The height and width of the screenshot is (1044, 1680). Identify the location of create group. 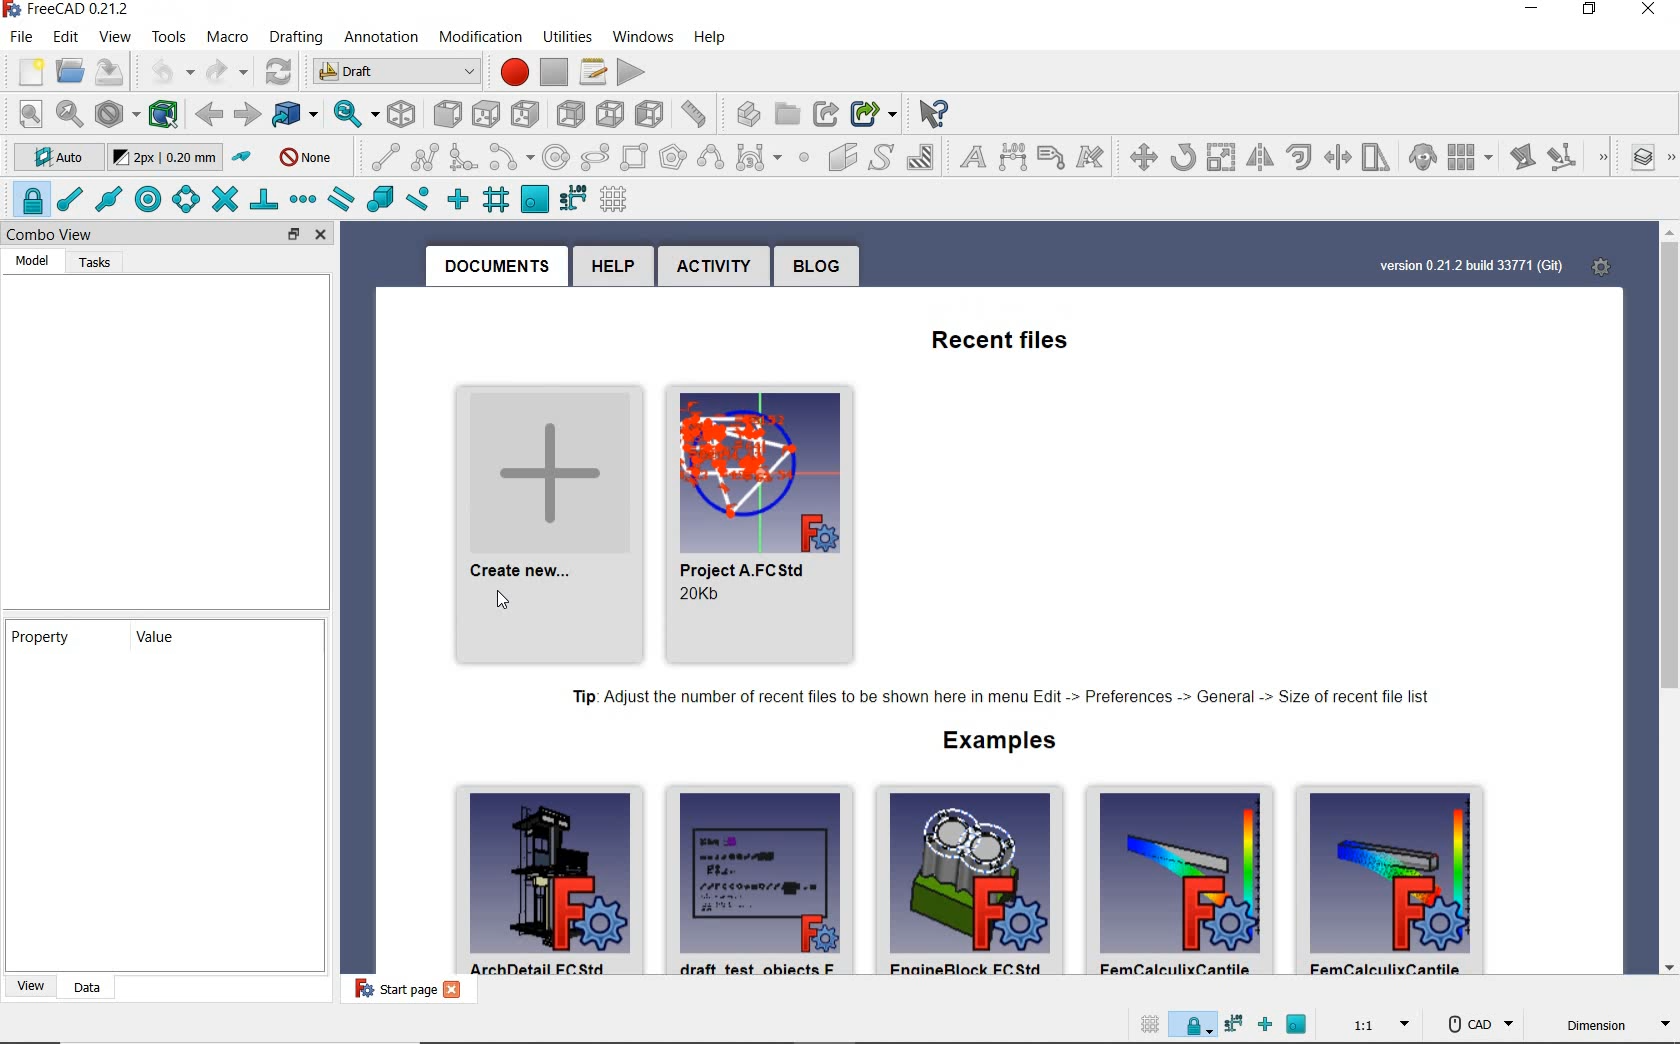
(755, 113).